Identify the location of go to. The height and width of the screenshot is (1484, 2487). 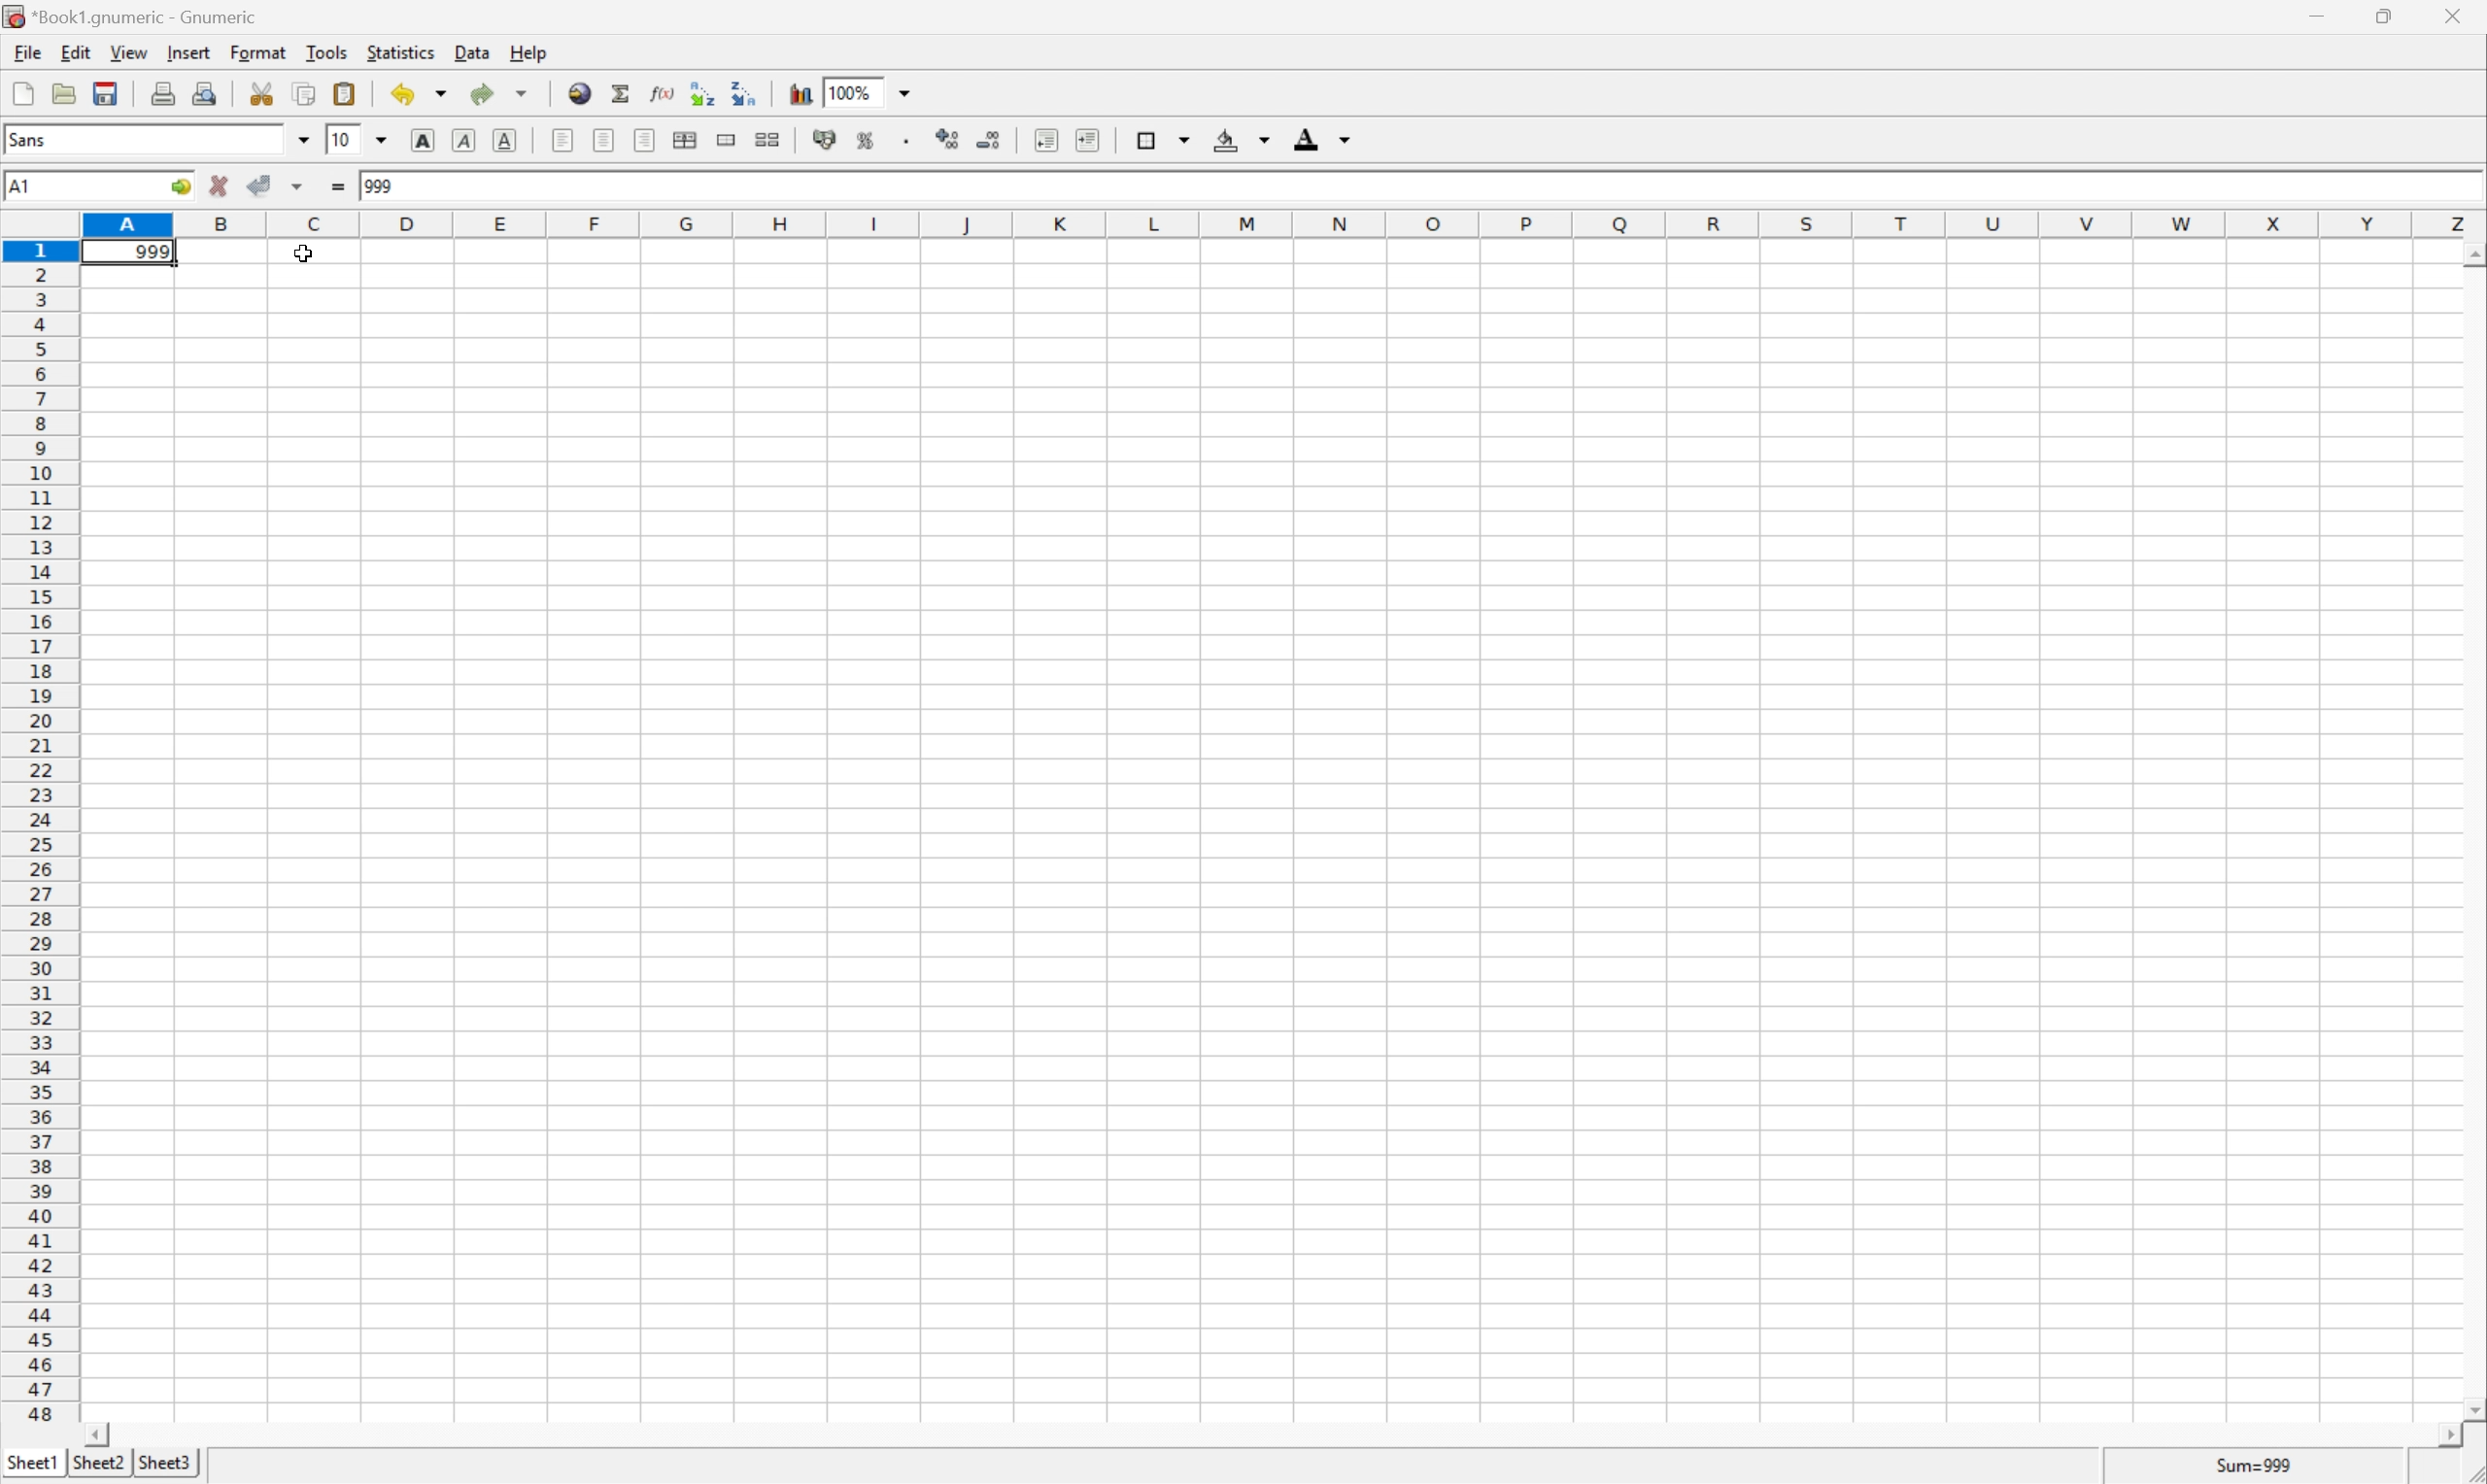
(185, 184).